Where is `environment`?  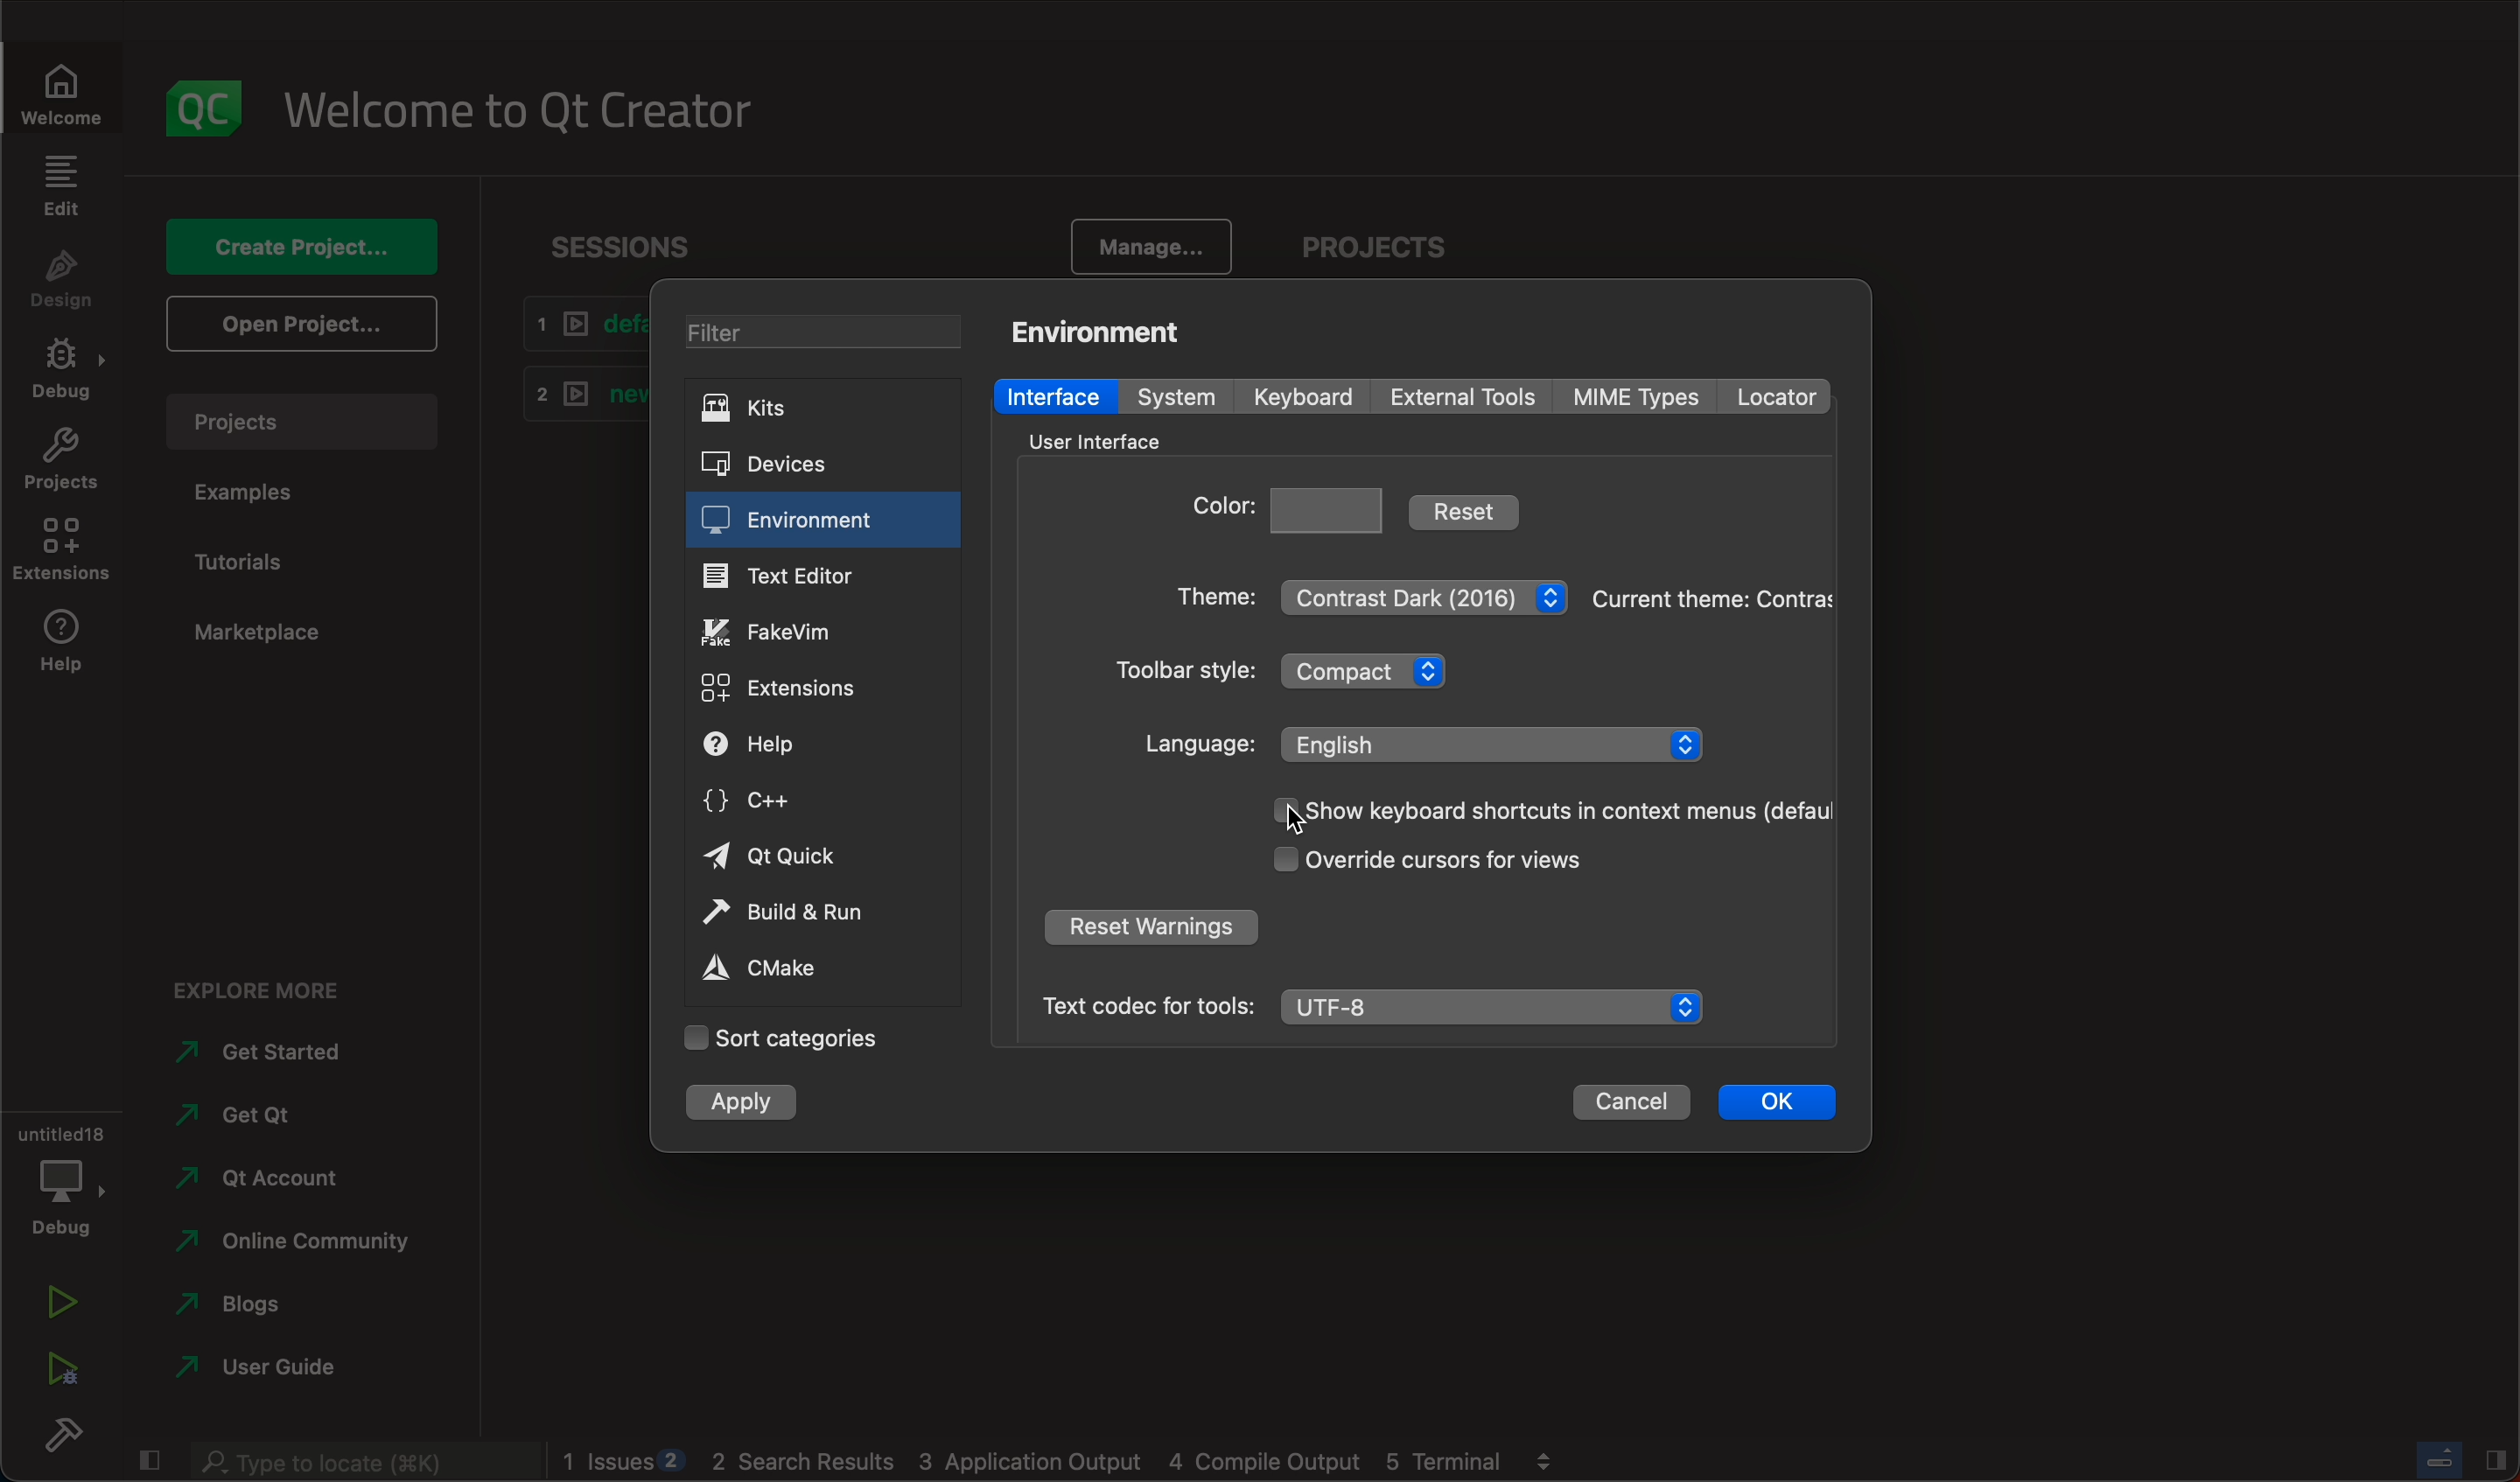 environment is located at coordinates (798, 522).